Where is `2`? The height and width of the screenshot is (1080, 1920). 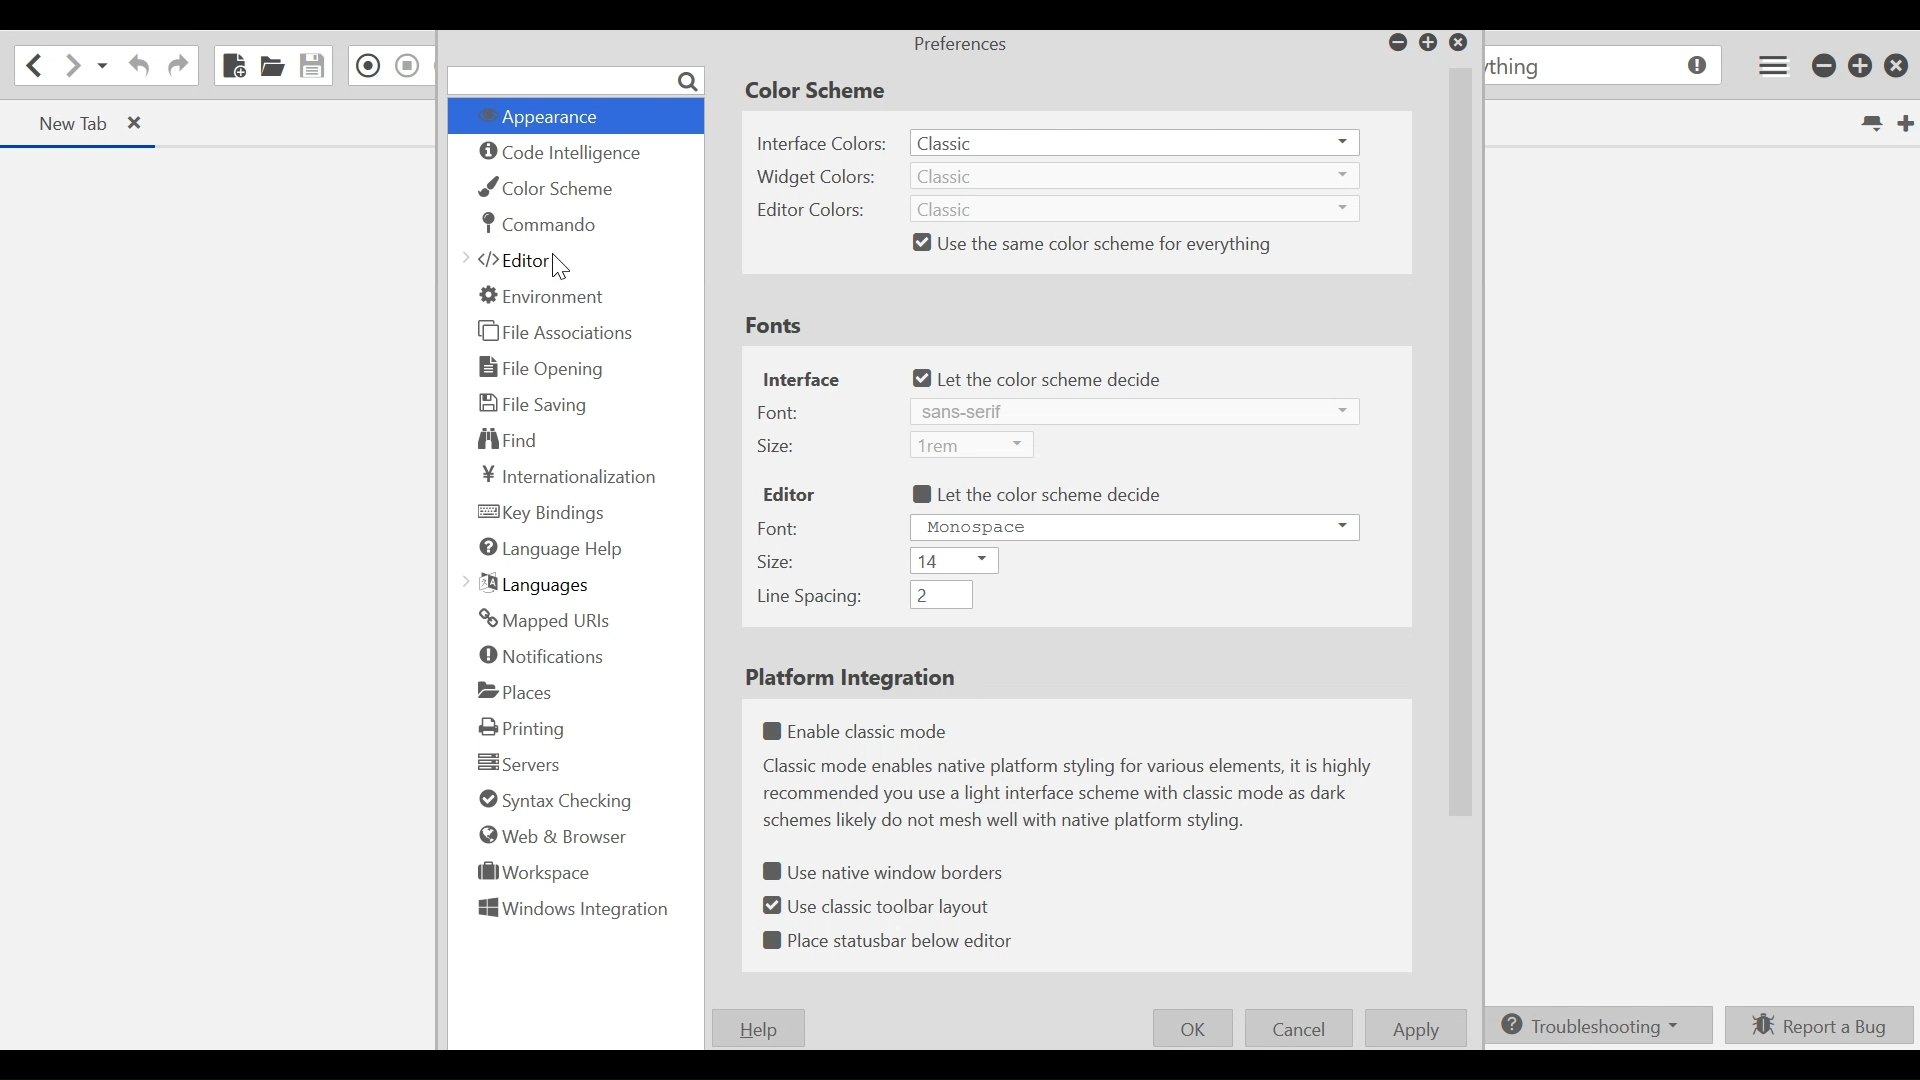 2 is located at coordinates (945, 595).